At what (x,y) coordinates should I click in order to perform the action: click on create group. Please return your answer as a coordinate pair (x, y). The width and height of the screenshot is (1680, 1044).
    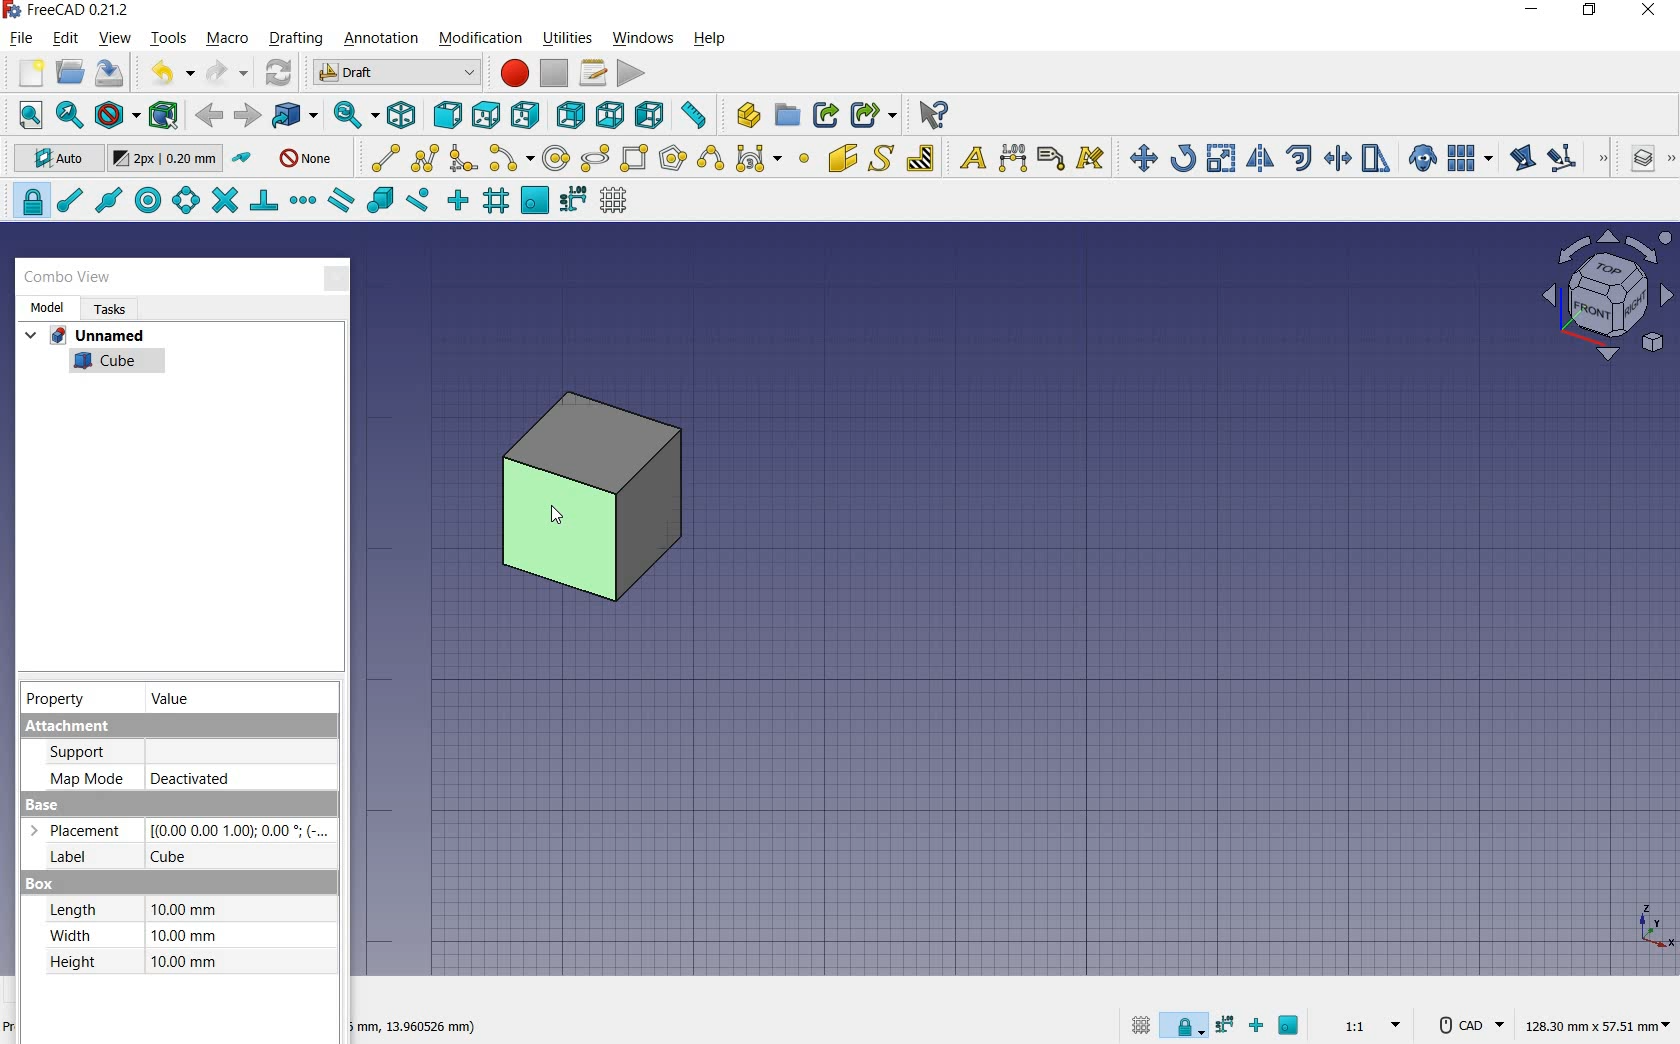
    Looking at the image, I should click on (787, 116).